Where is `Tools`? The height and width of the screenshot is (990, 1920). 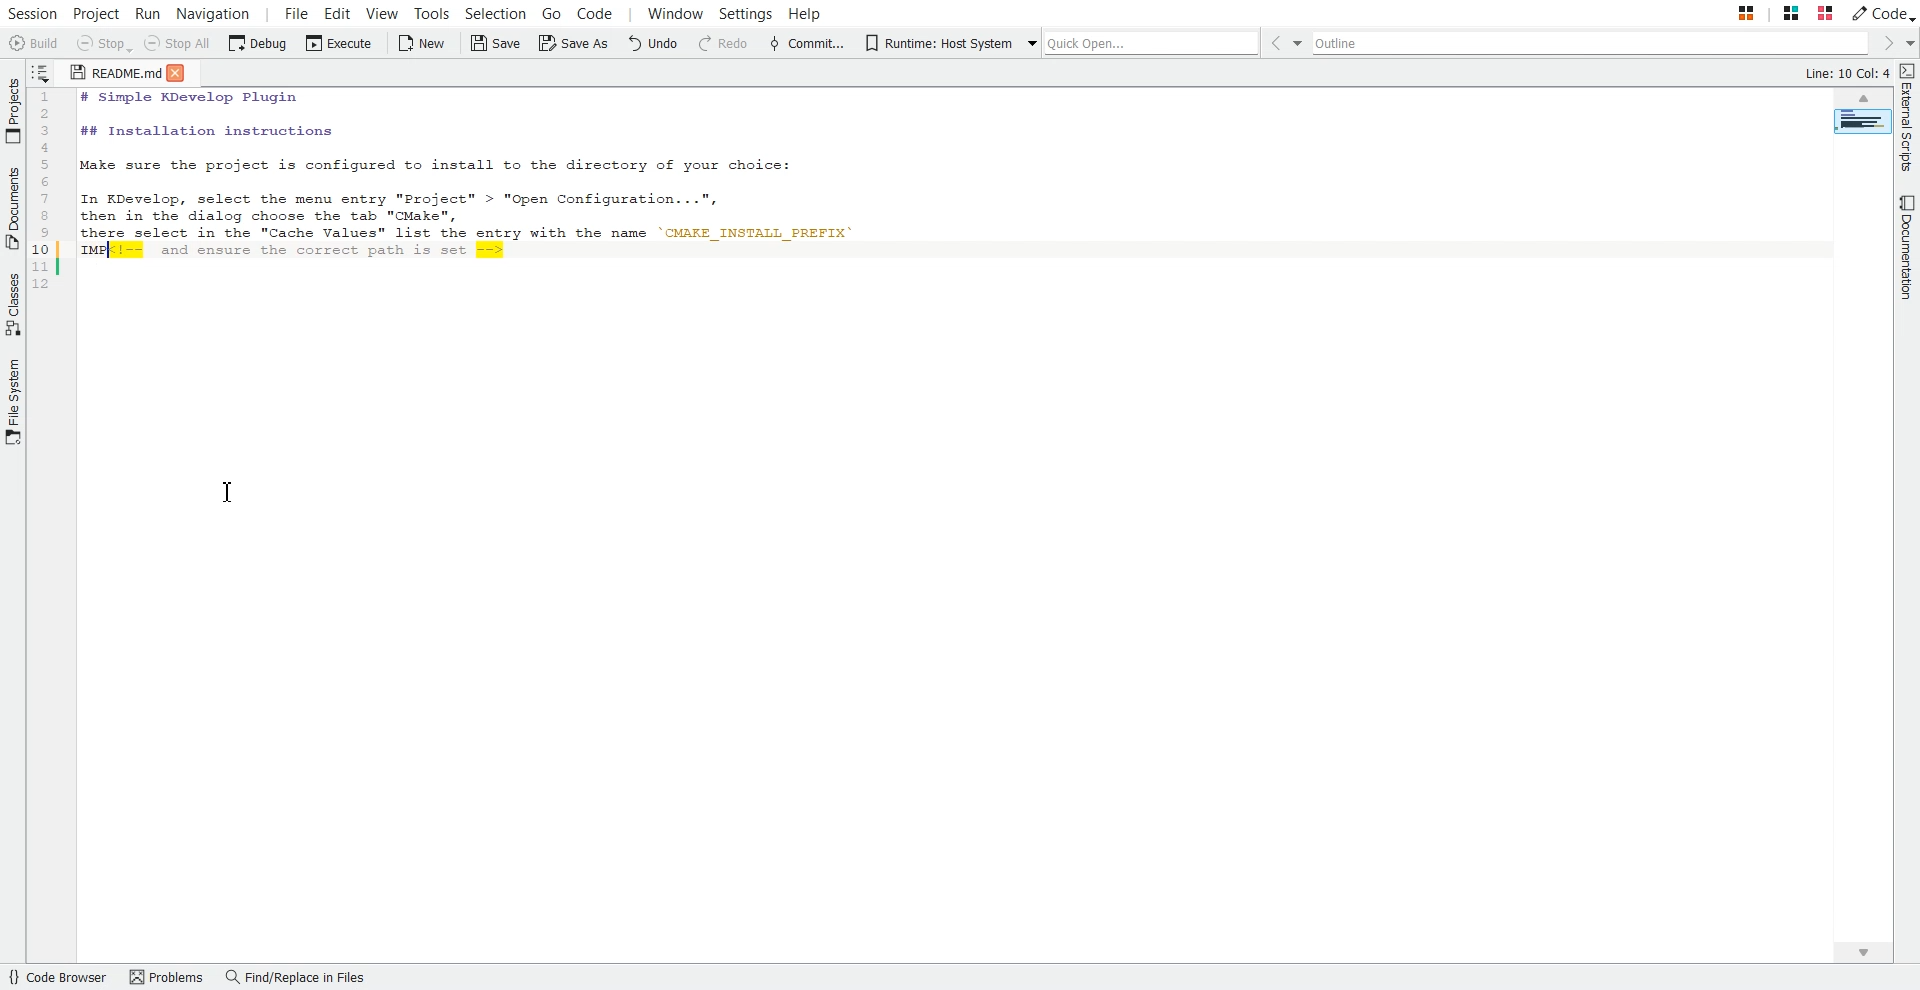
Tools is located at coordinates (433, 12).